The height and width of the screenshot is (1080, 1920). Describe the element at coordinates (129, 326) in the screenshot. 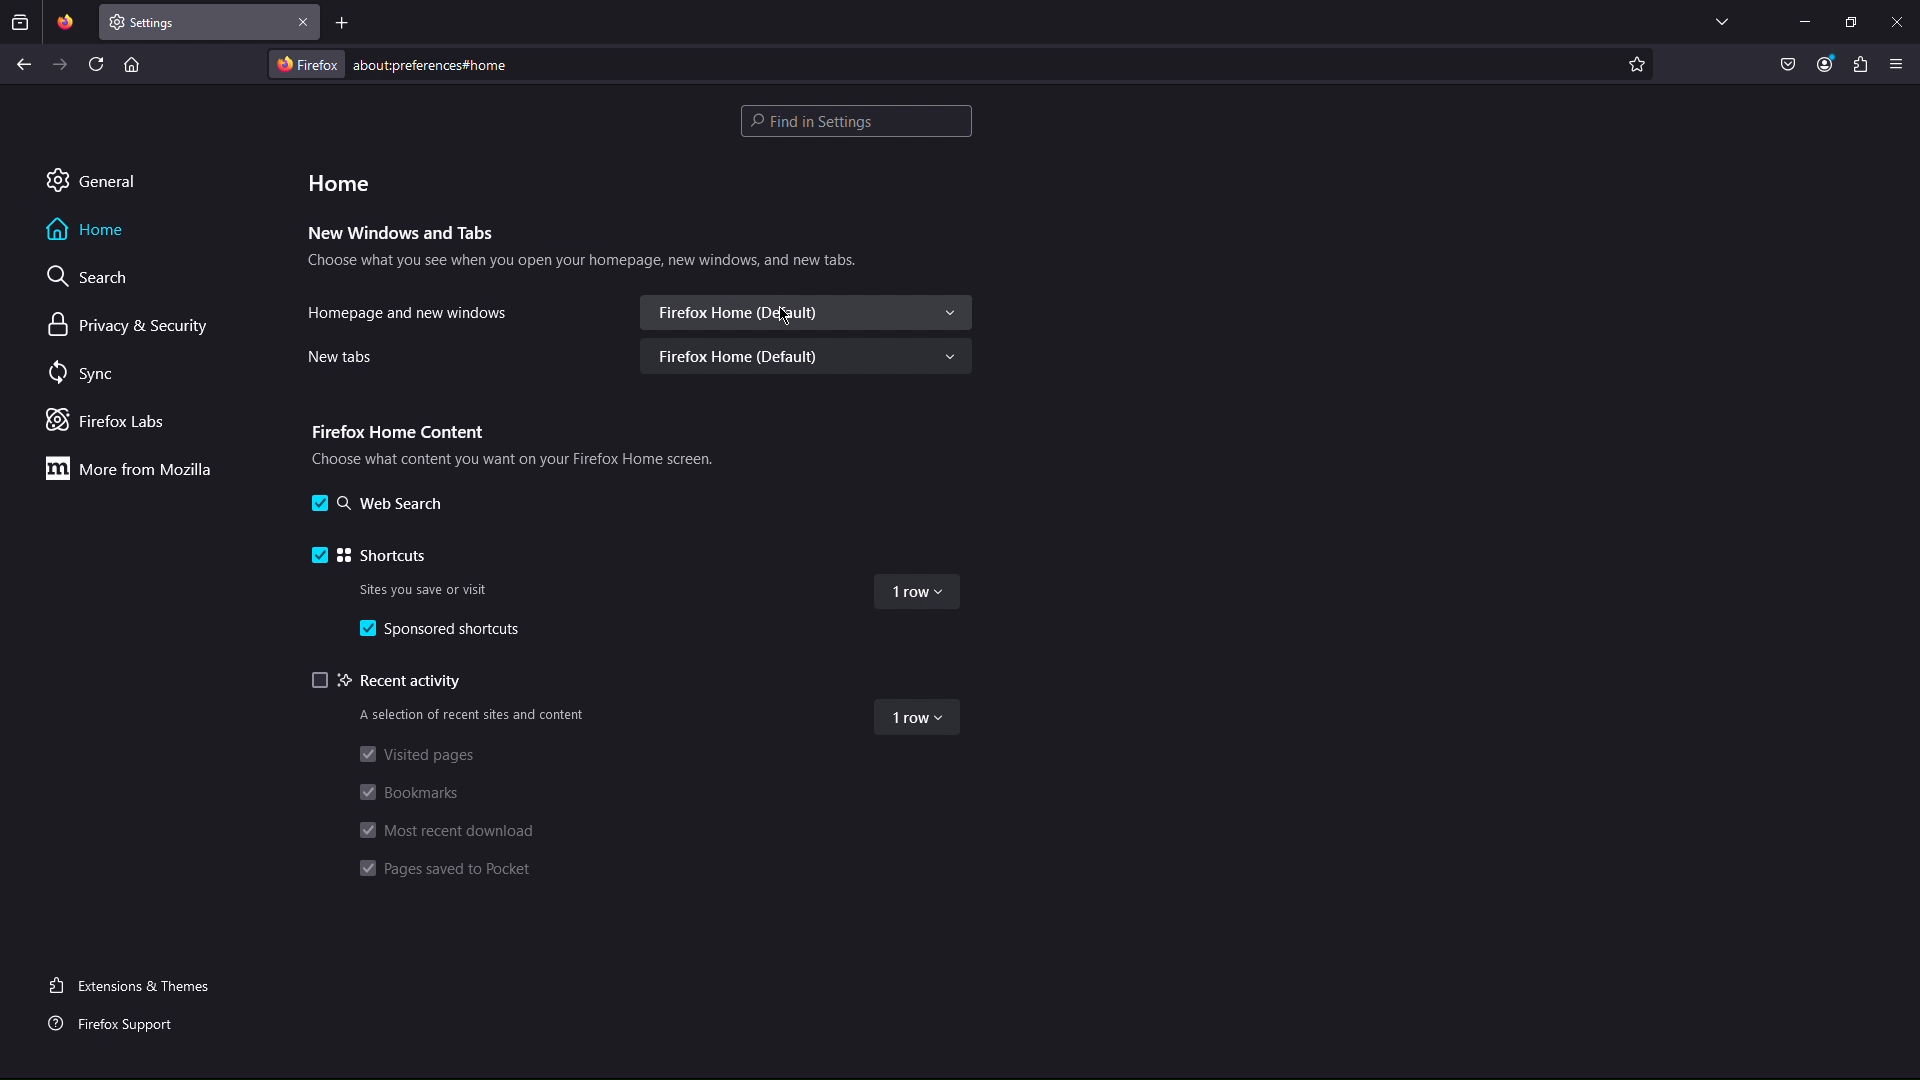

I see `Privacy & Security` at that location.